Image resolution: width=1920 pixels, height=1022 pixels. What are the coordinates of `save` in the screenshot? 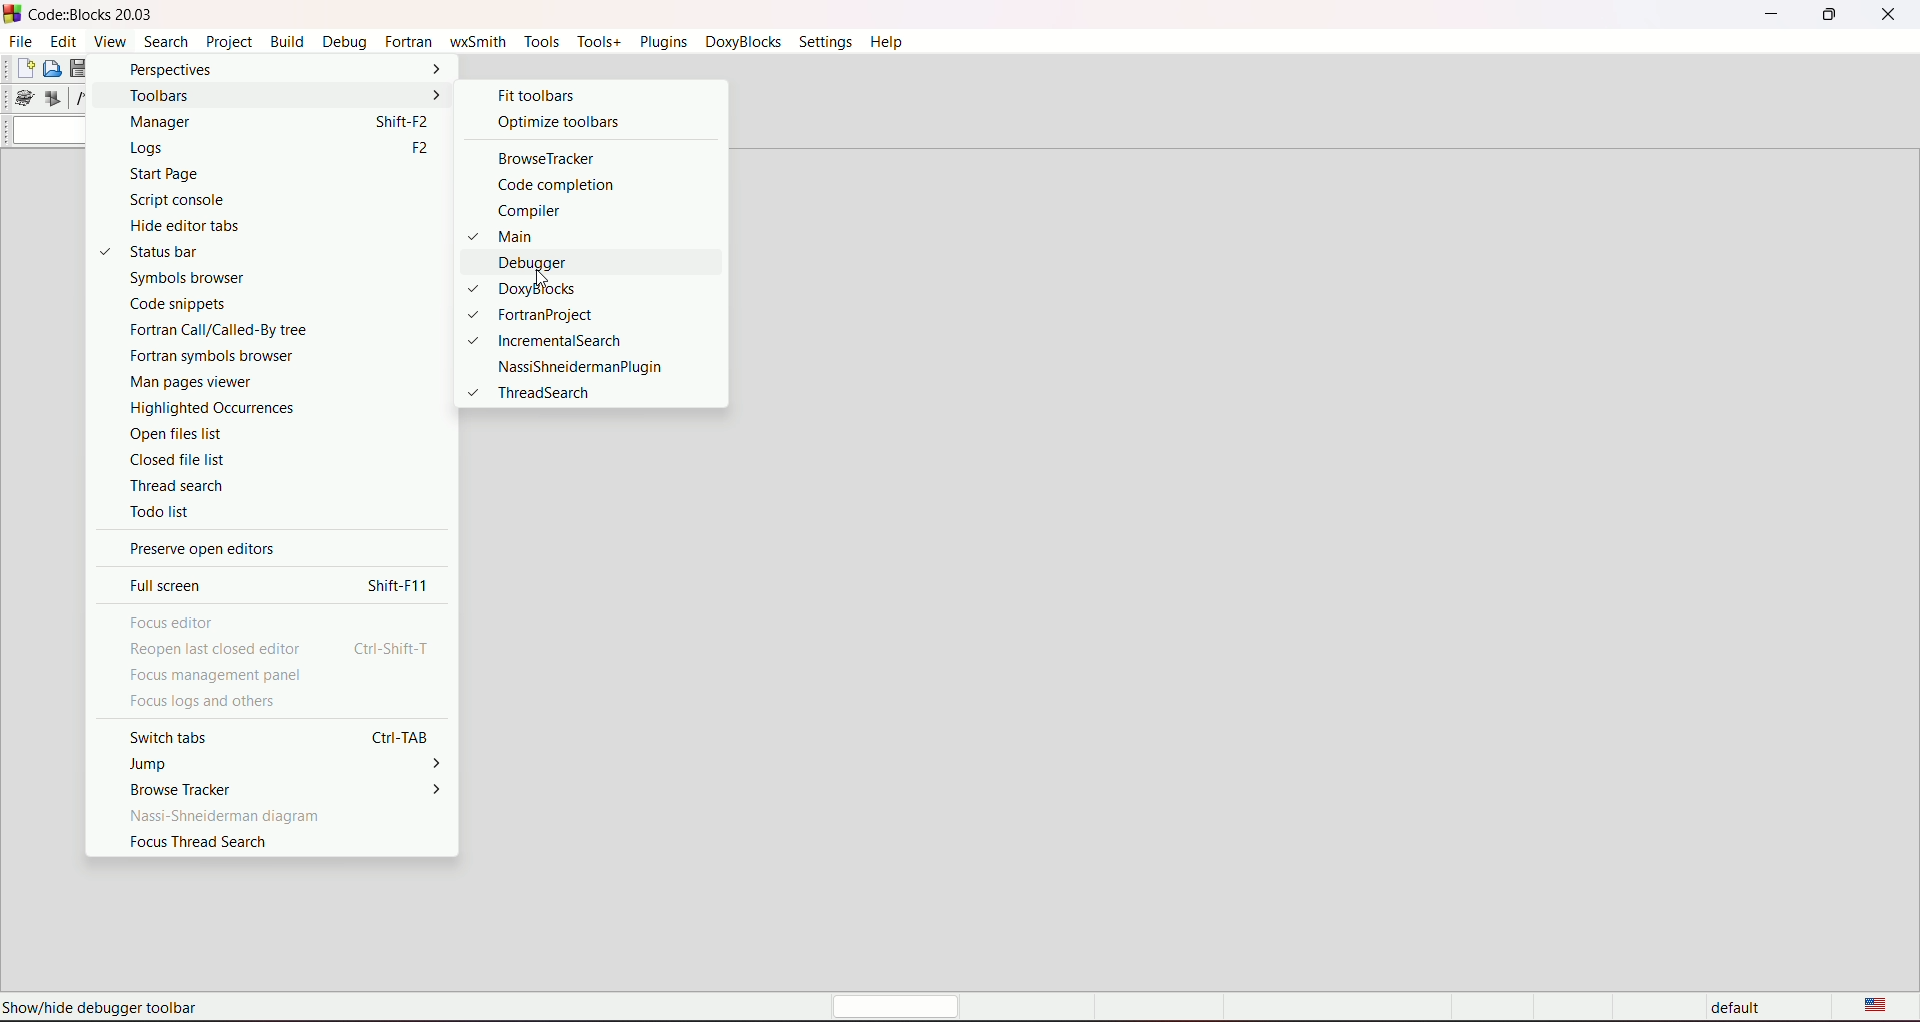 It's located at (80, 68).